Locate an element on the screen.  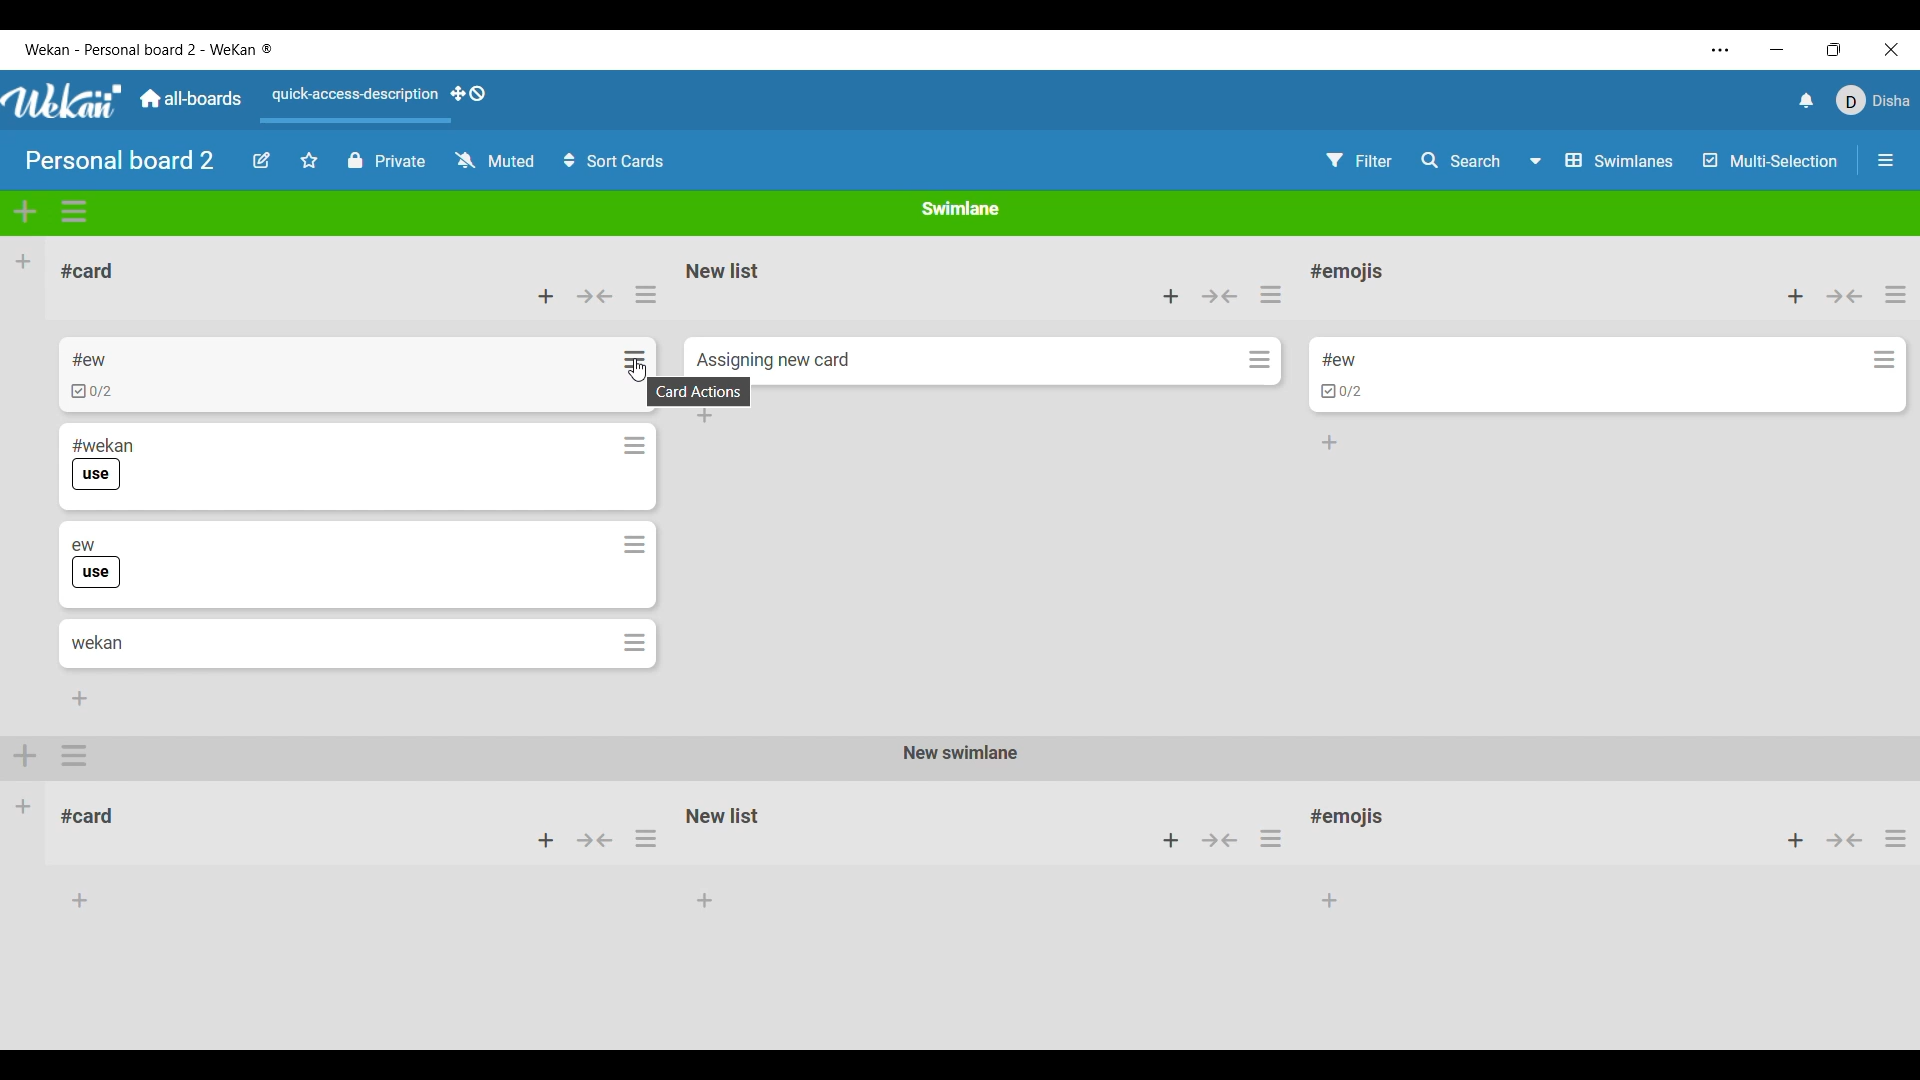
Card actions is located at coordinates (1885, 360).